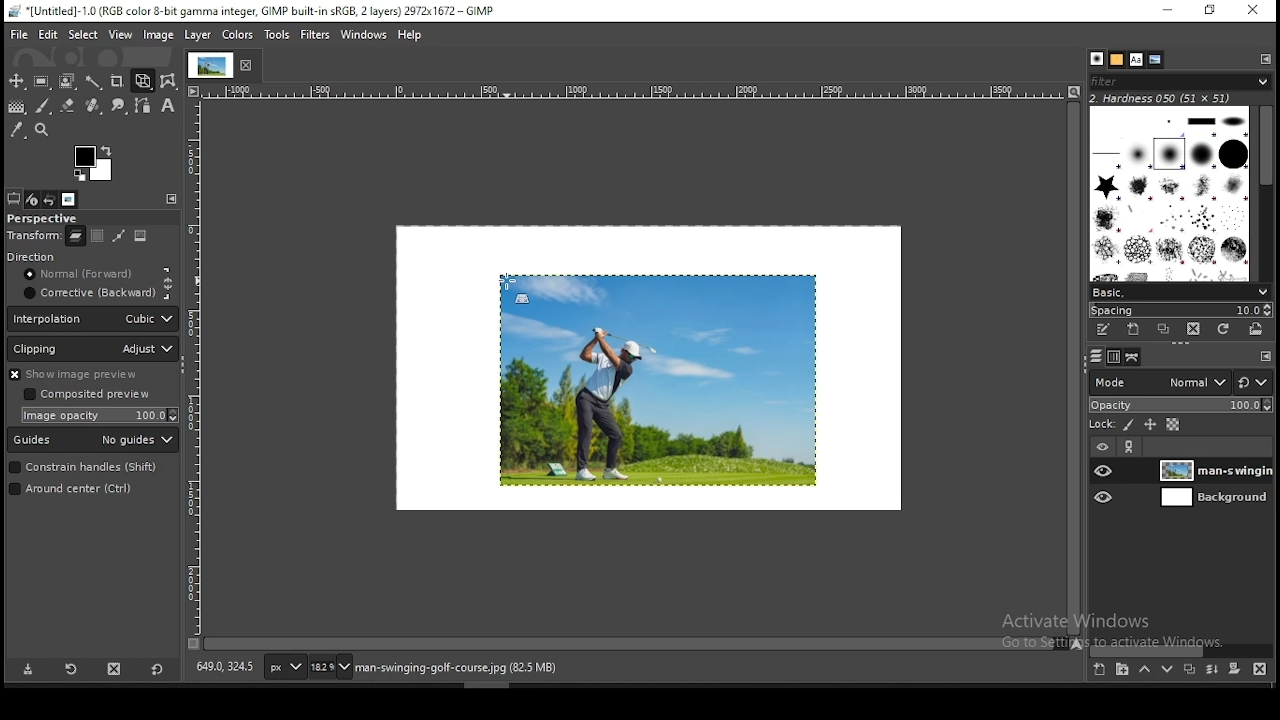 Image resolution: width=1280 pixels, height=720 pixels. Describe the element at coordinates (13, 198) in the screenshot. I see `tool options` at that location.